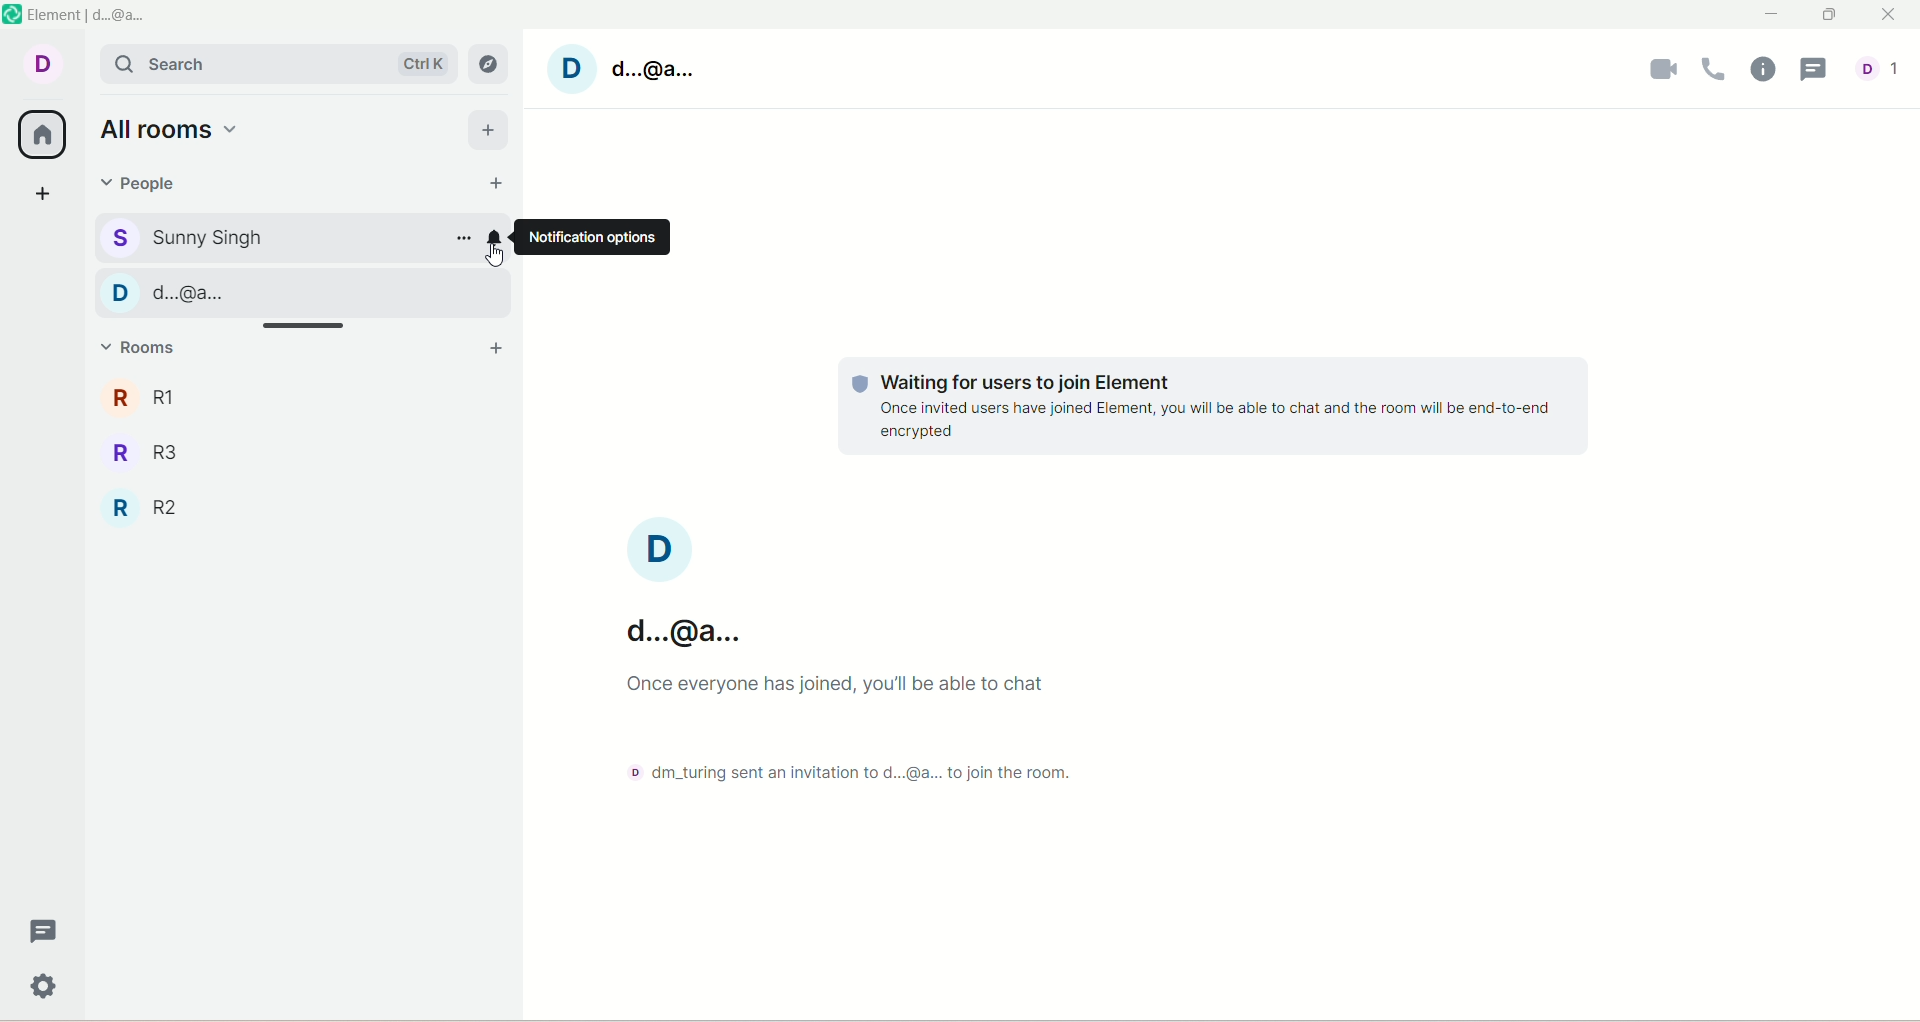 The height and width of the screenshot is (1022, 1920). What do you see at coordinates (497, 349) in the screenshot?
I see `add` at bounding box center [497, 349].